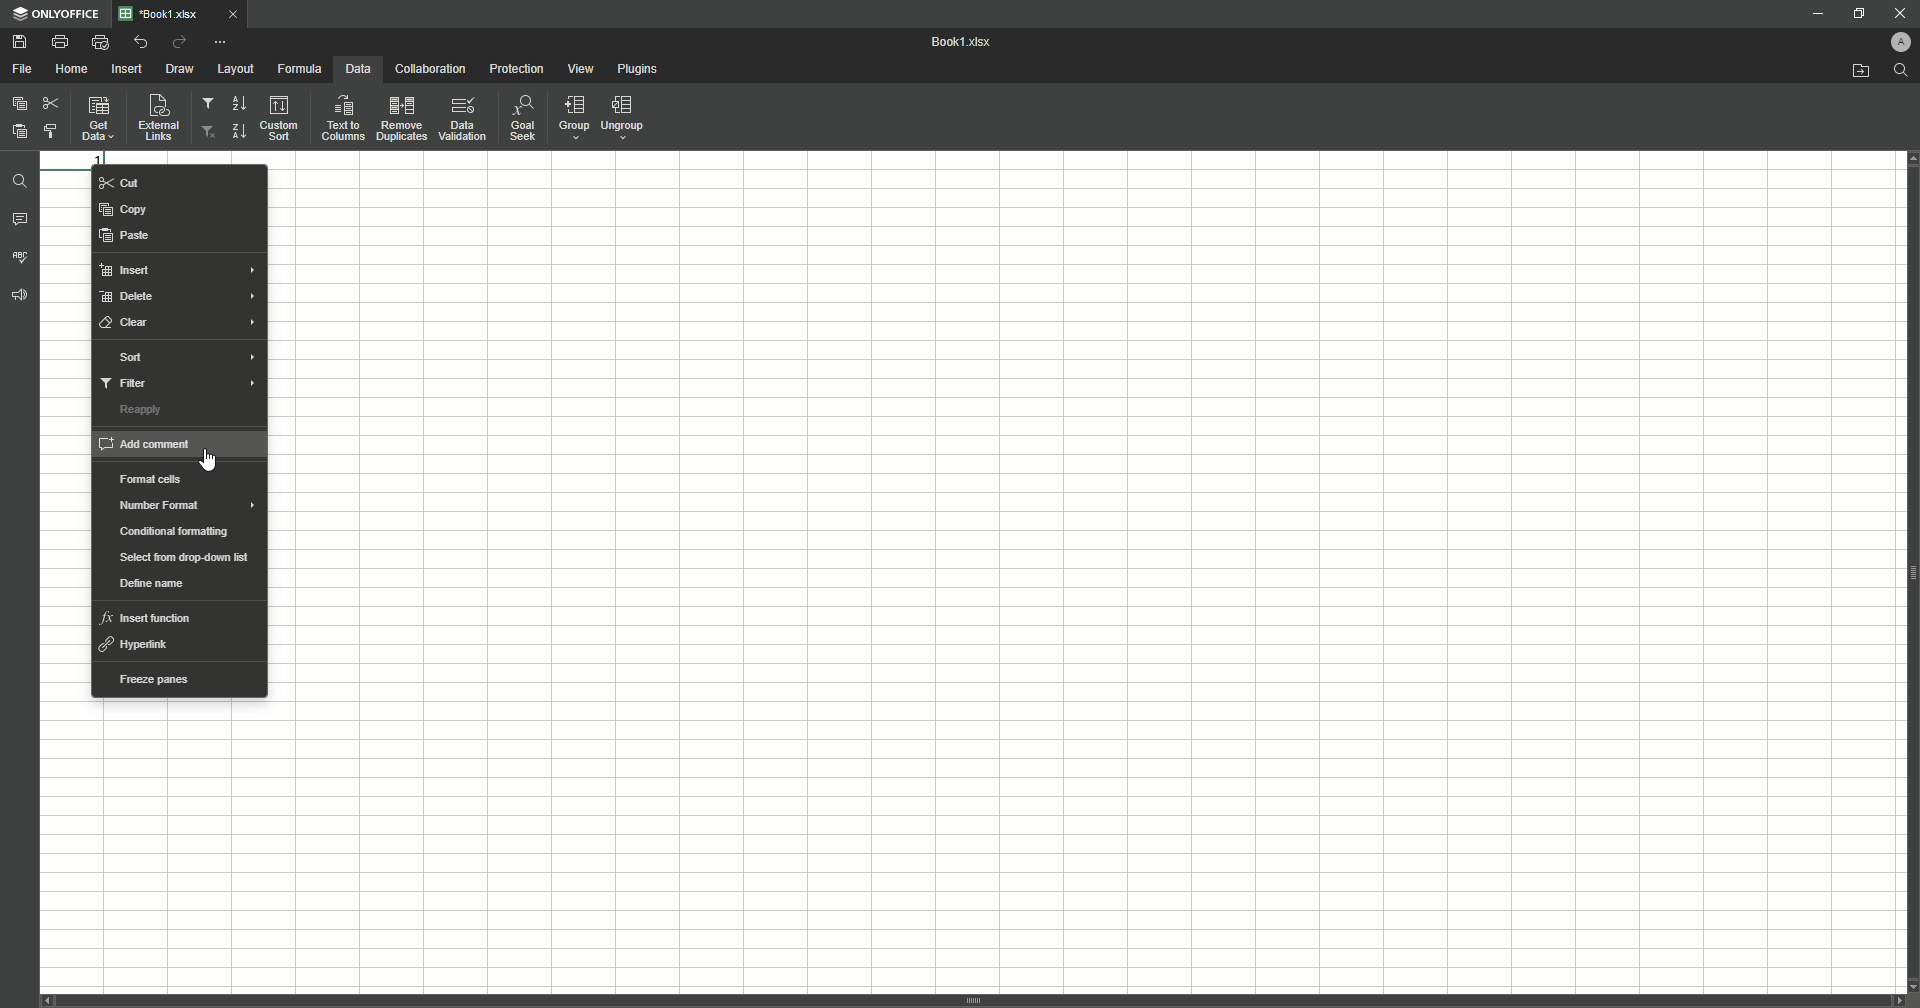 This screenshot has height=1008, width=1920. I want to click on Paste, so click(126, 235).